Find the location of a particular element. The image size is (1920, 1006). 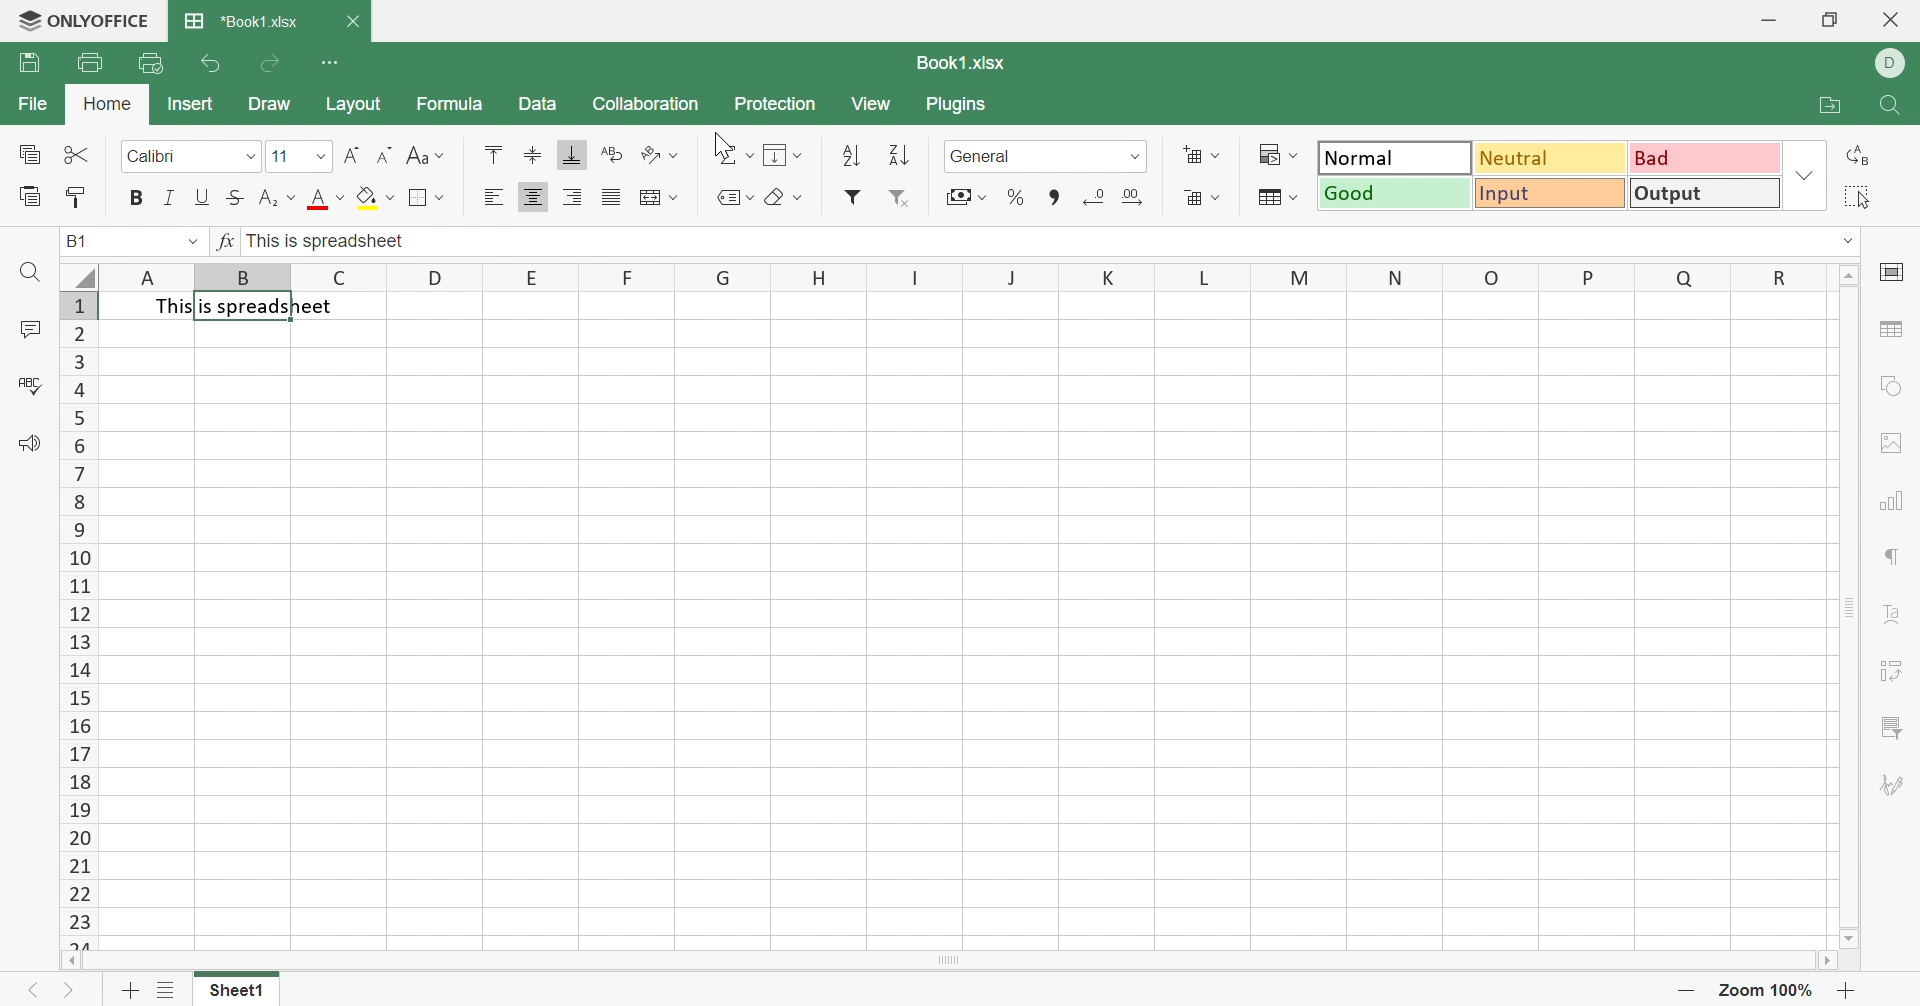

Scroll Bar is located at coordinates (1847, 605).